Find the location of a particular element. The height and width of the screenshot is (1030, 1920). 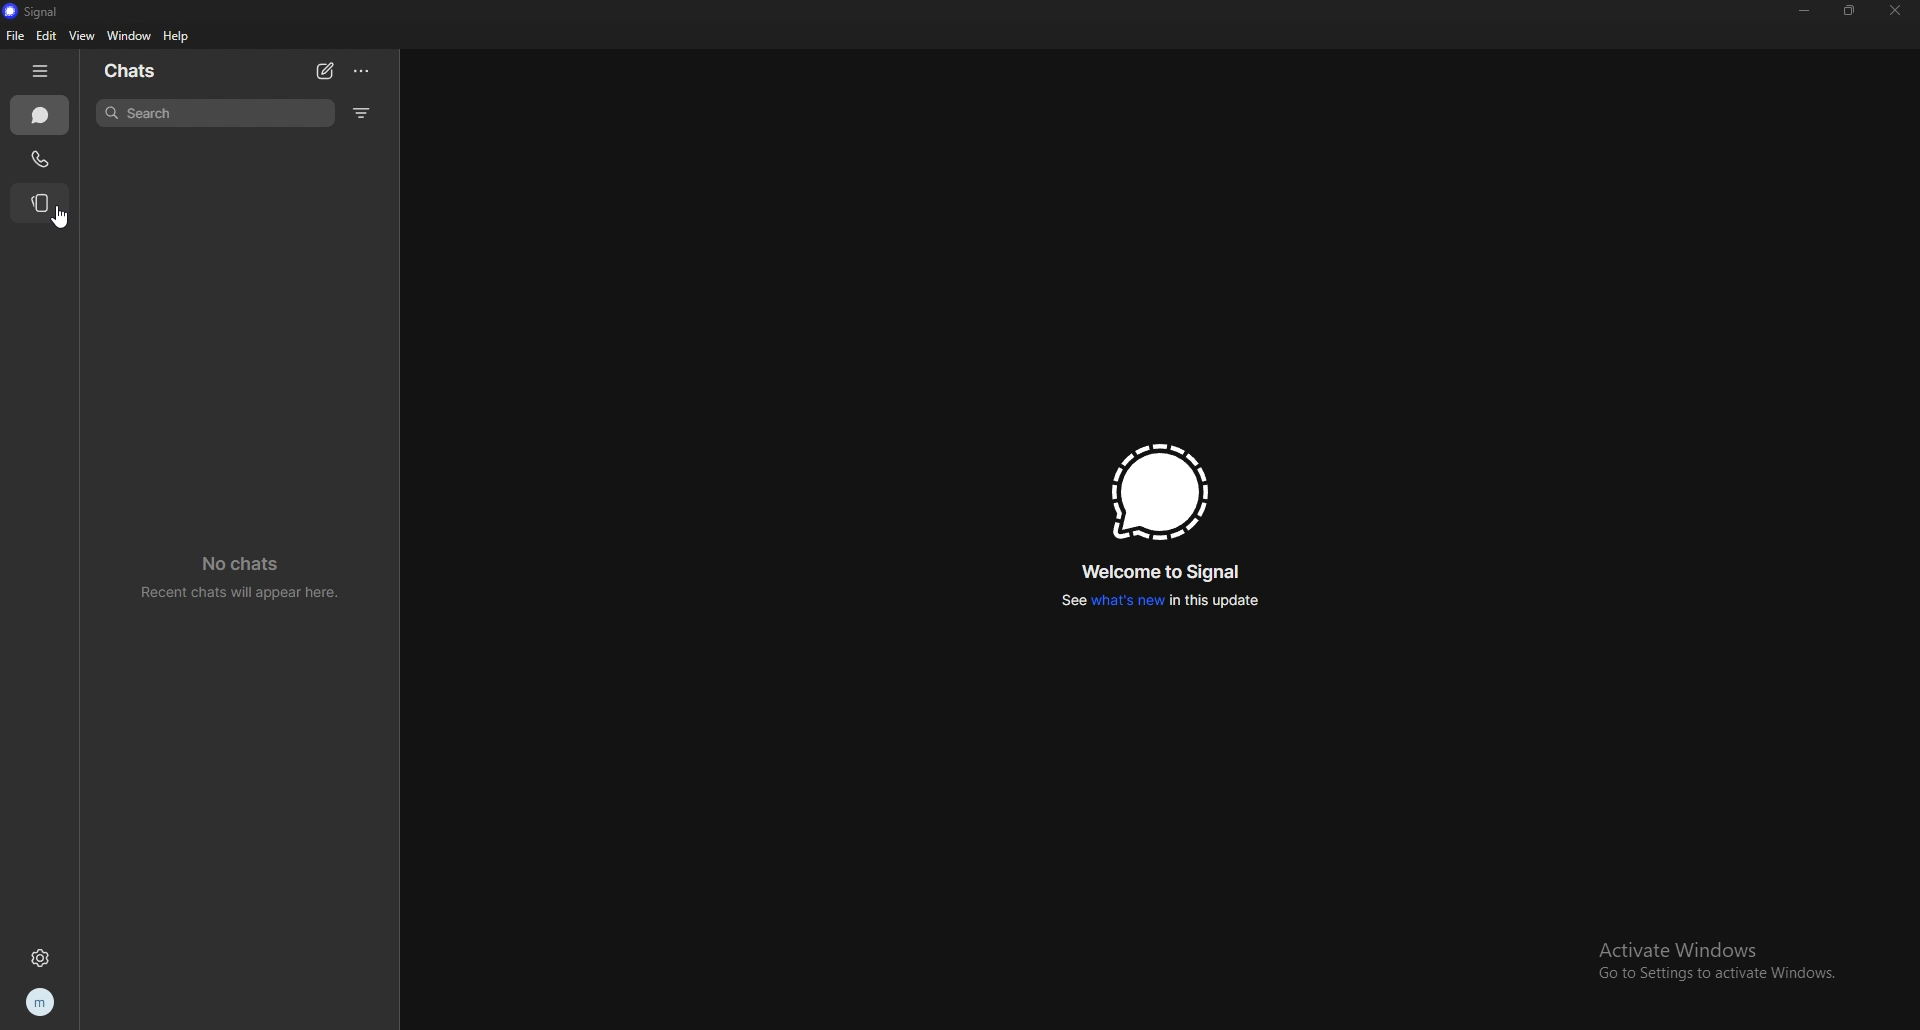

help is located at coordinates (177, 36).